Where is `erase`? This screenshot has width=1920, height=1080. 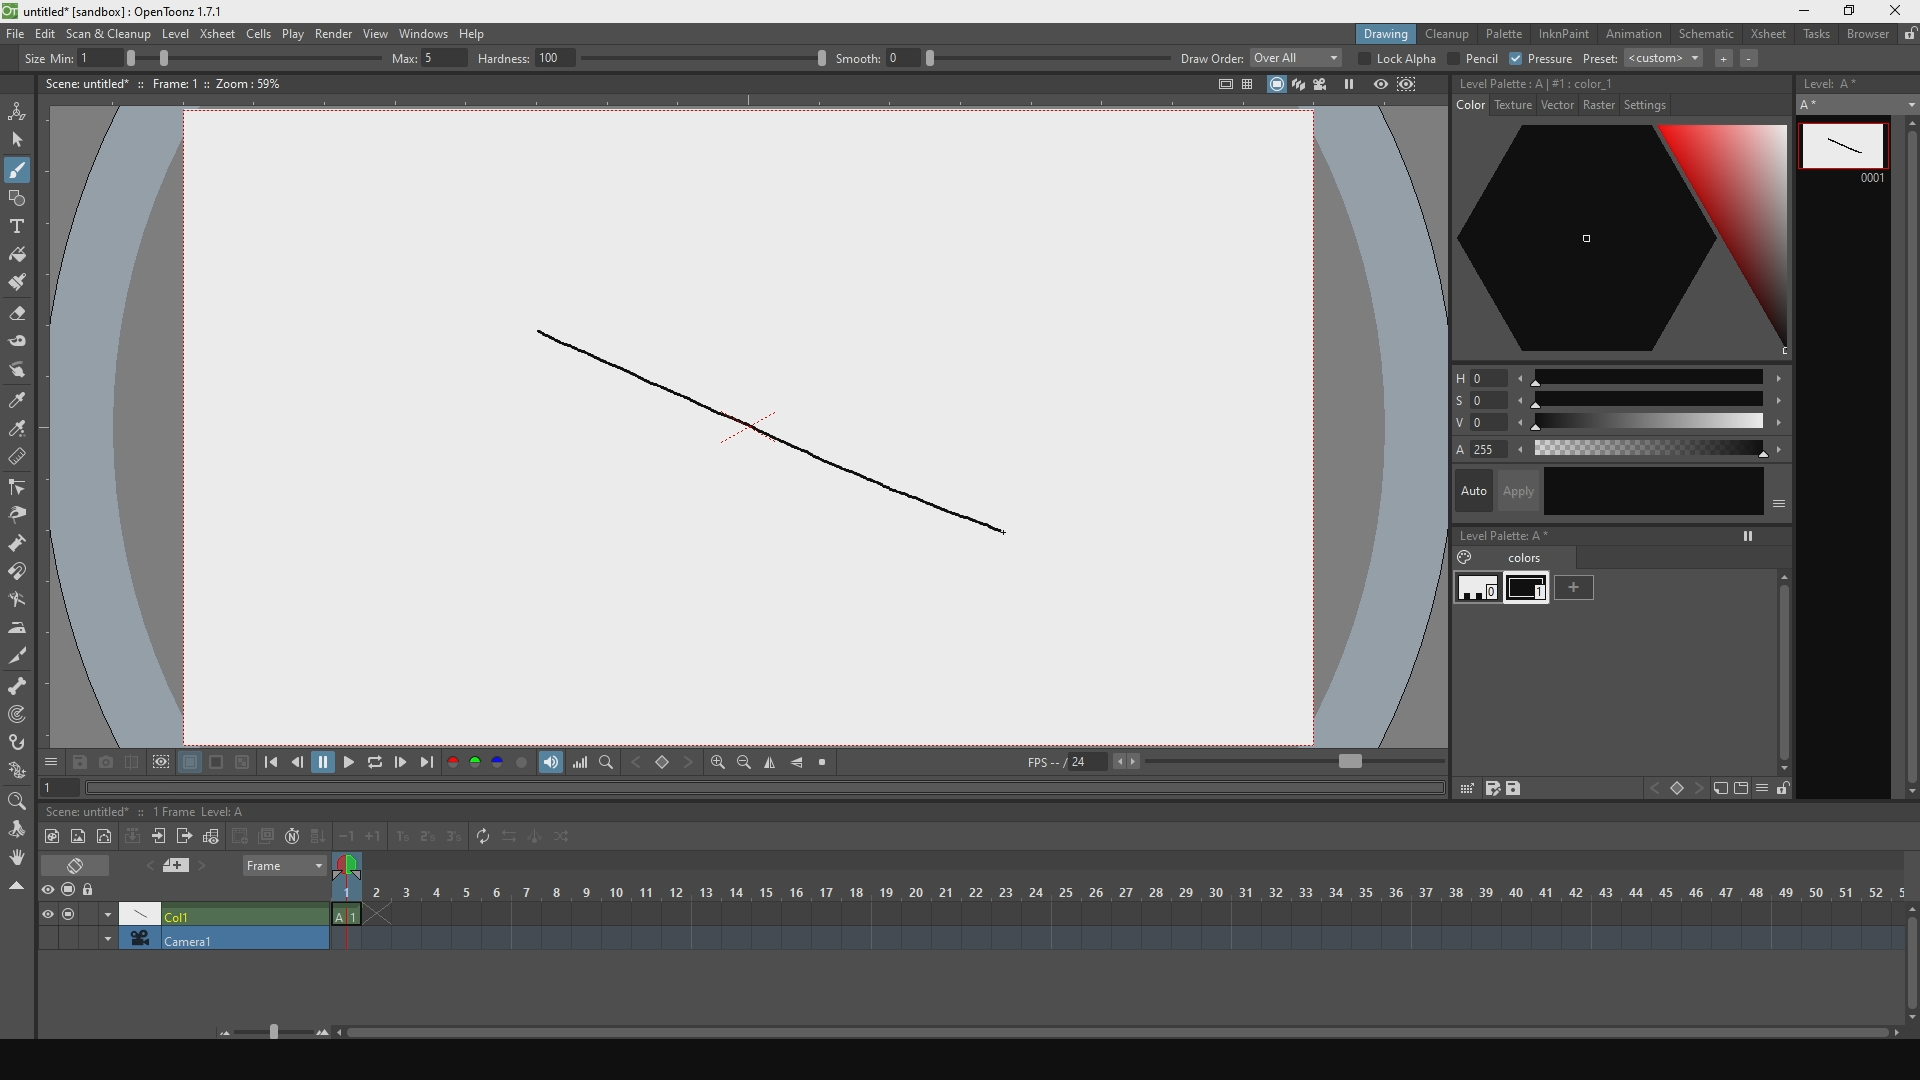
erase is located at coordinates (19, 314).